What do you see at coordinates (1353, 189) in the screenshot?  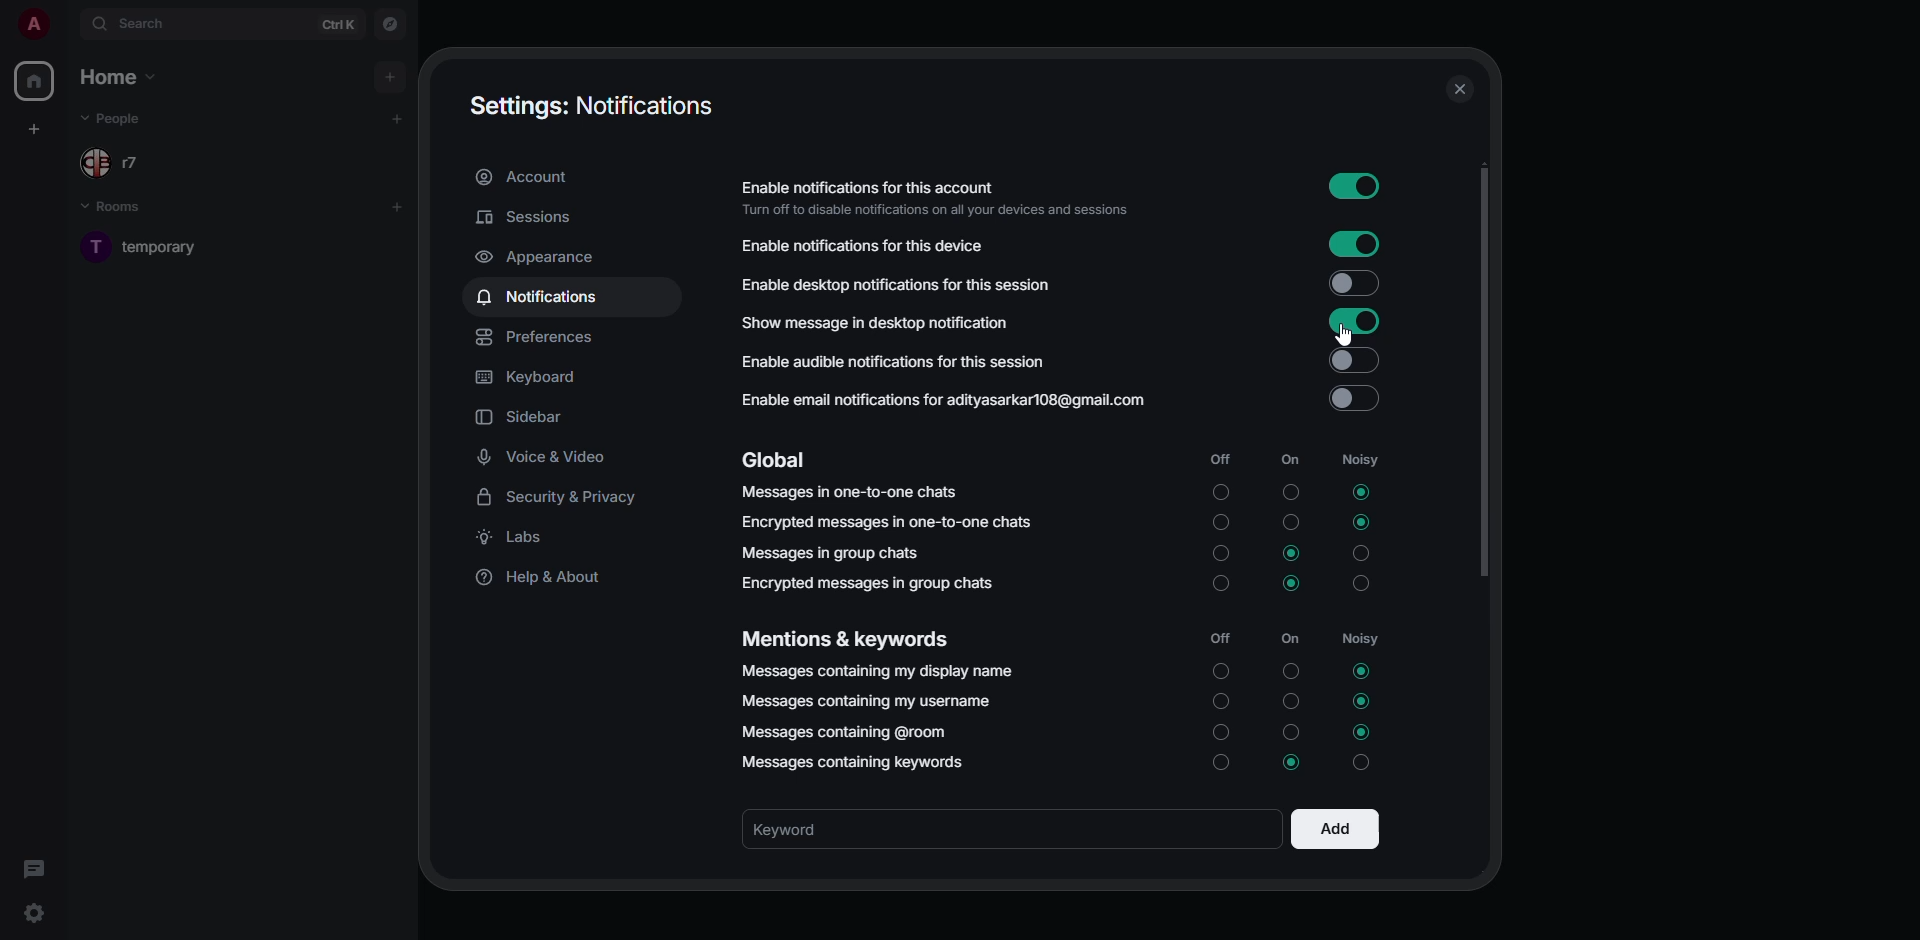 I see `enabled` at bounding box center [1353, 189].